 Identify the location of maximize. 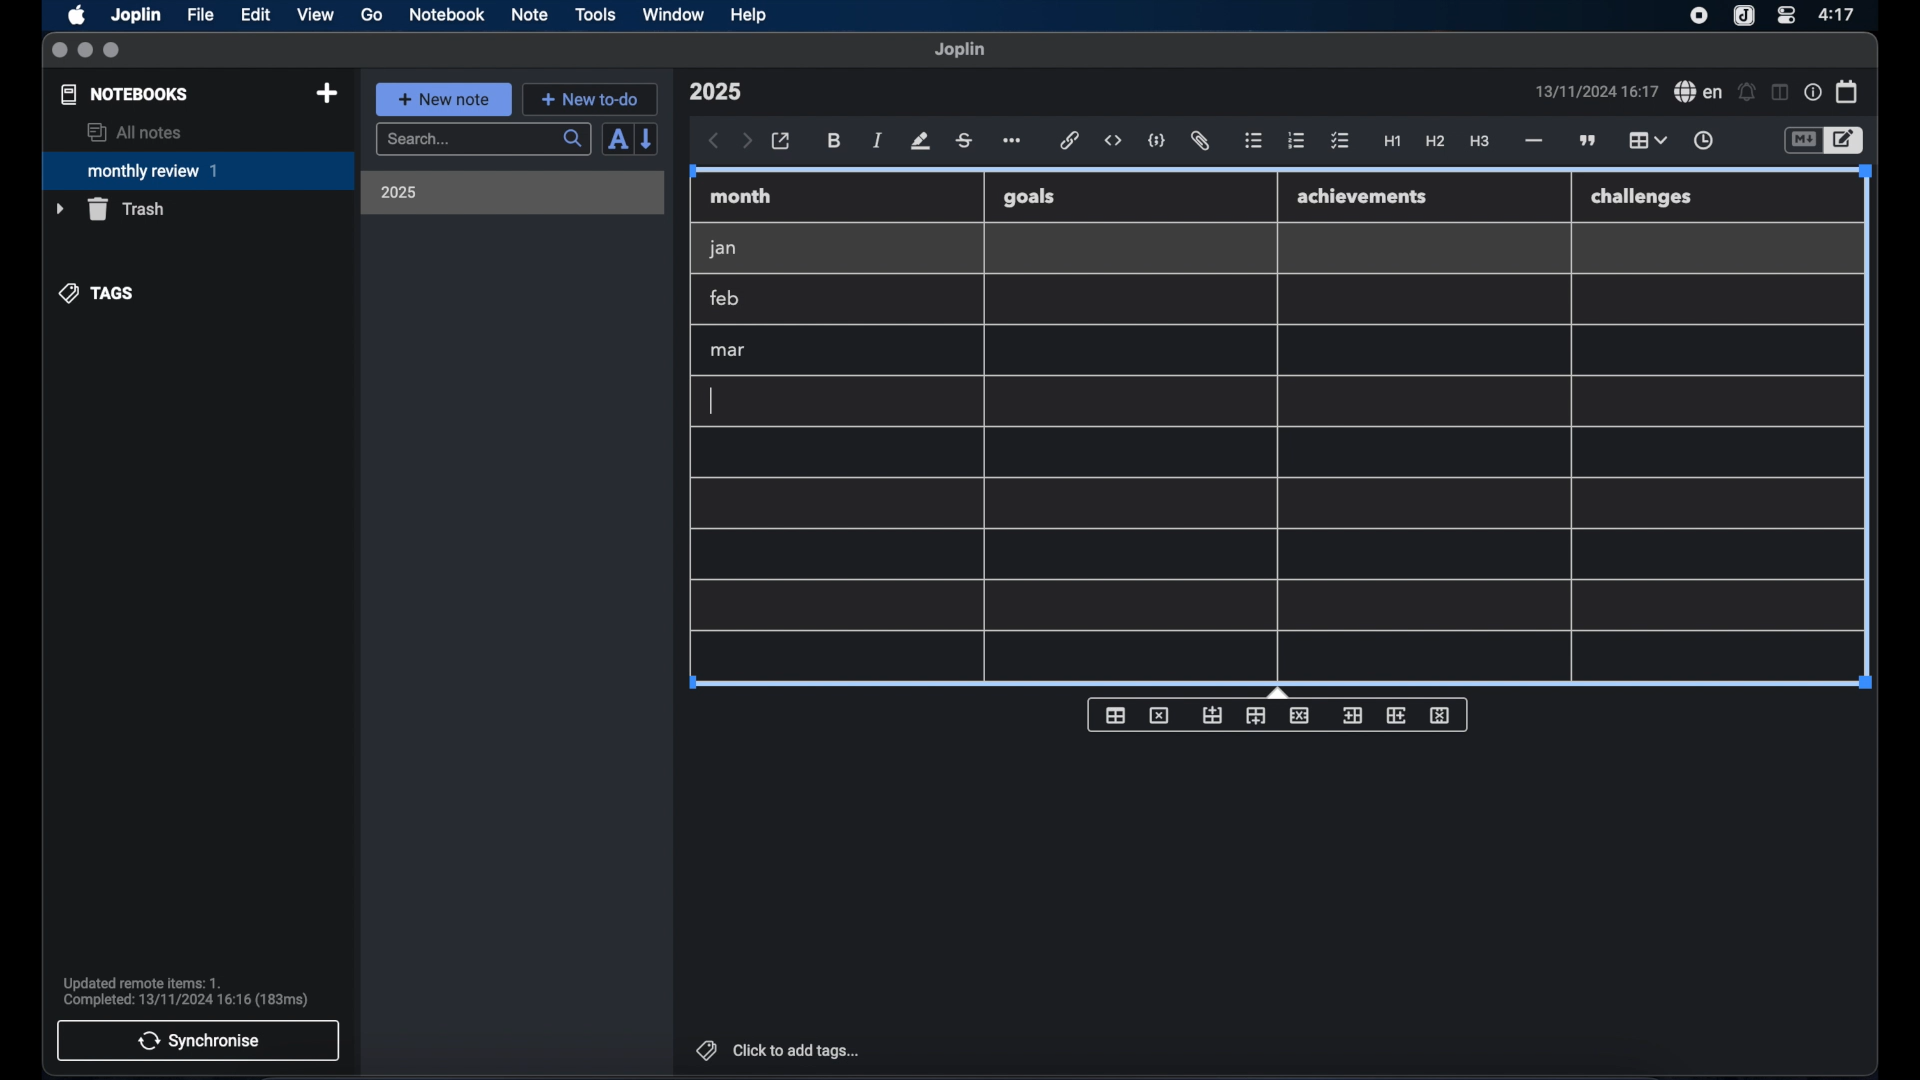
(113, 51).